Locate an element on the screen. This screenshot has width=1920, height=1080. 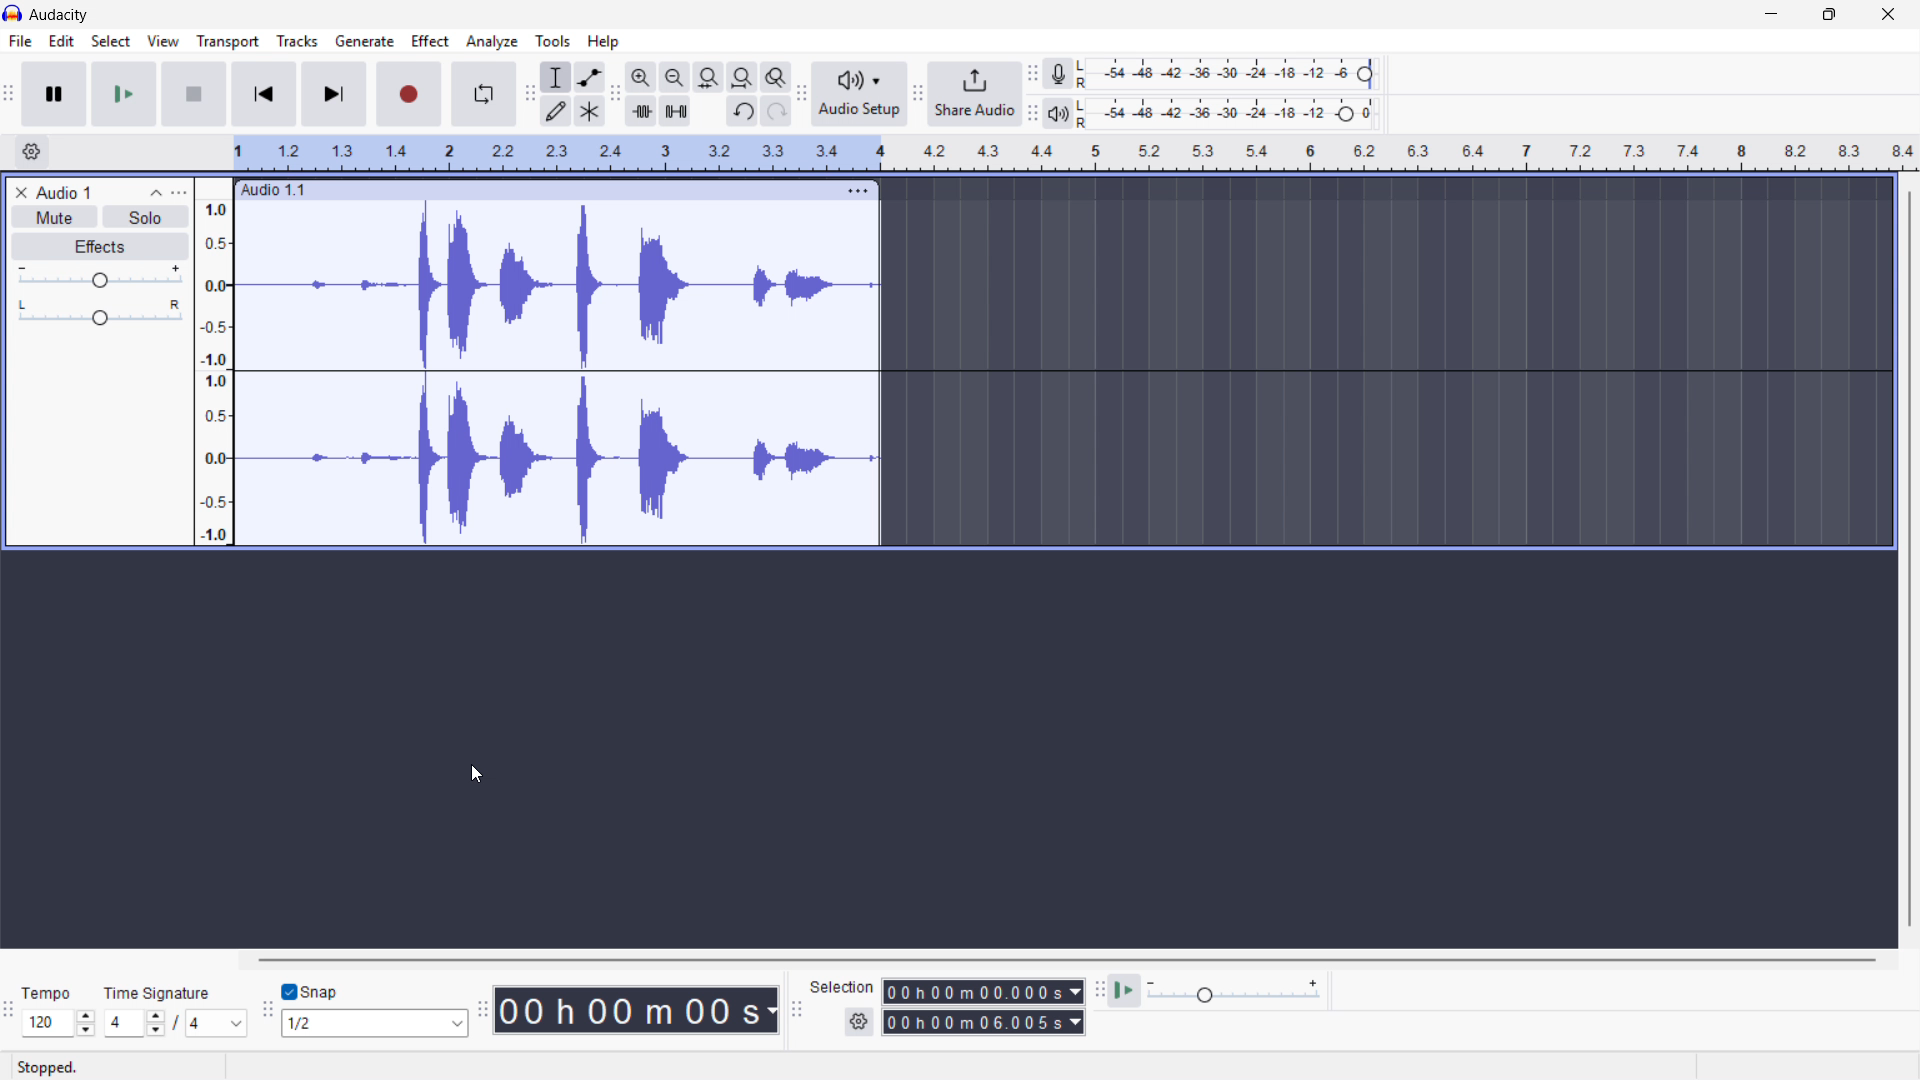
Time toolbar is located at coordinates (481, 1012).